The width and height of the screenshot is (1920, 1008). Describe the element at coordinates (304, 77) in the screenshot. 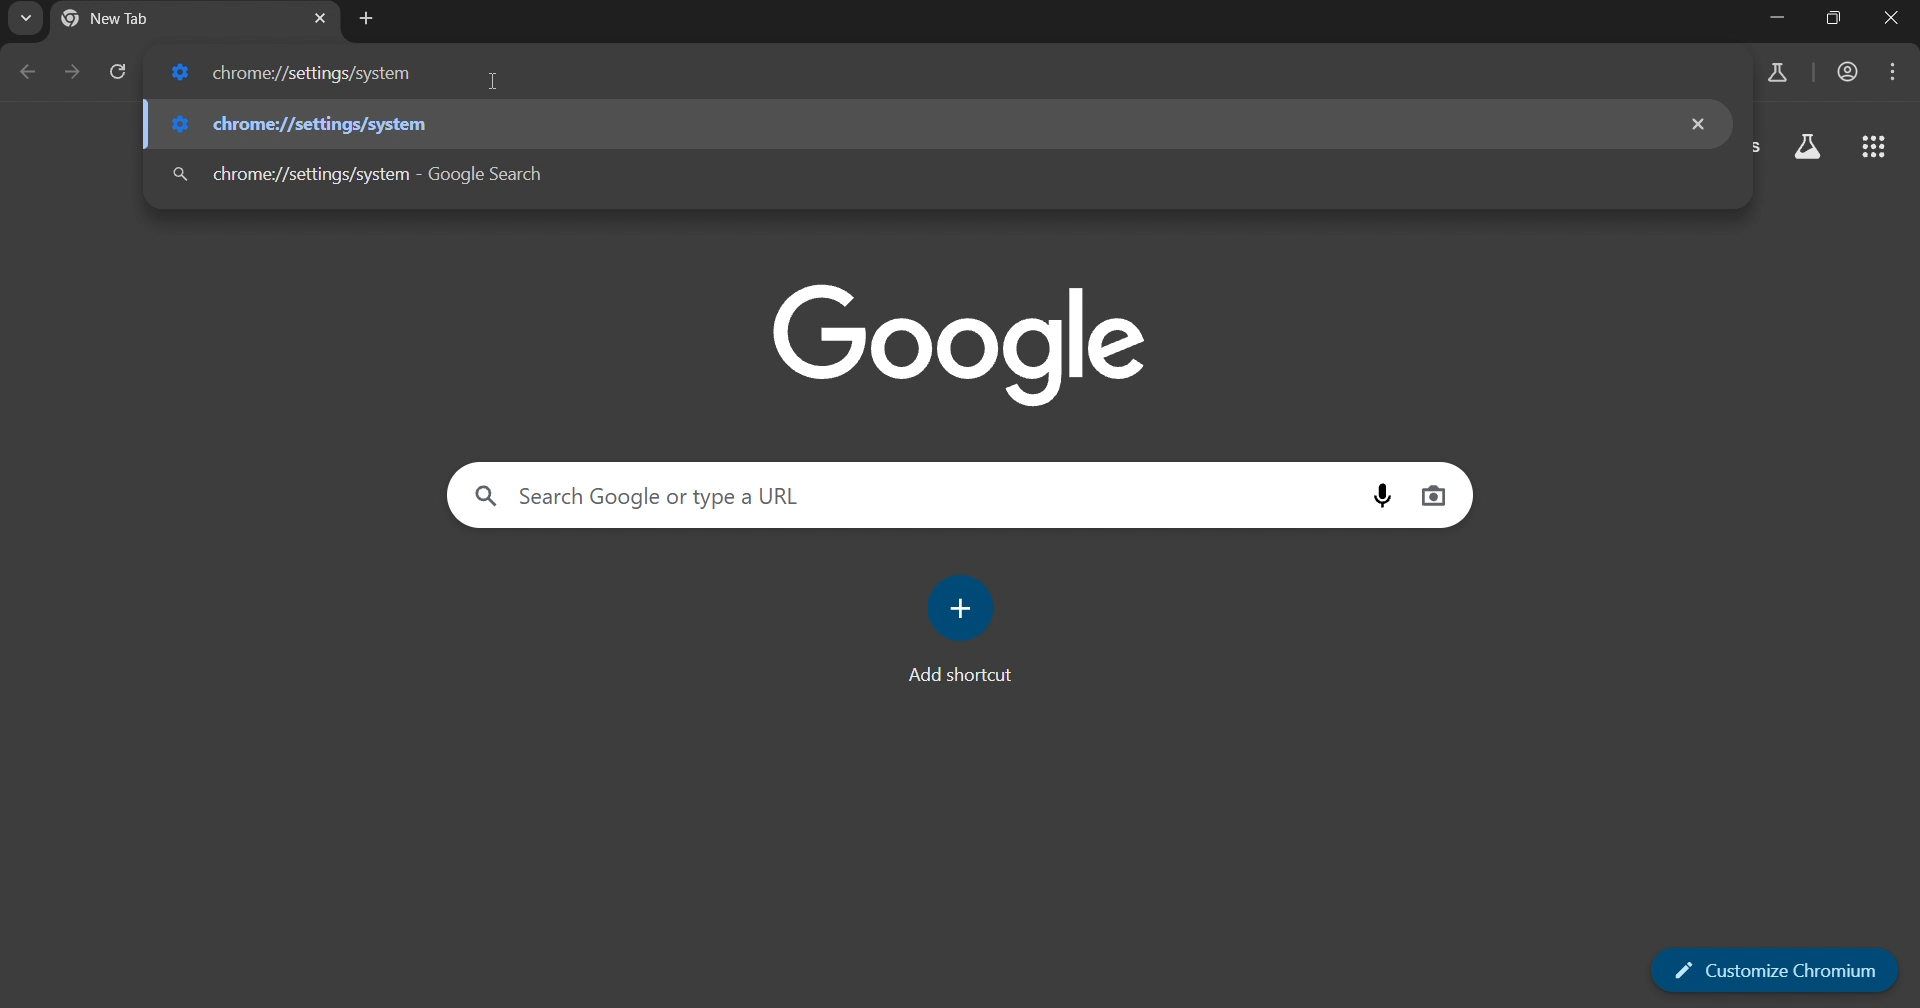

I see `chrome://settings/system` at that location.